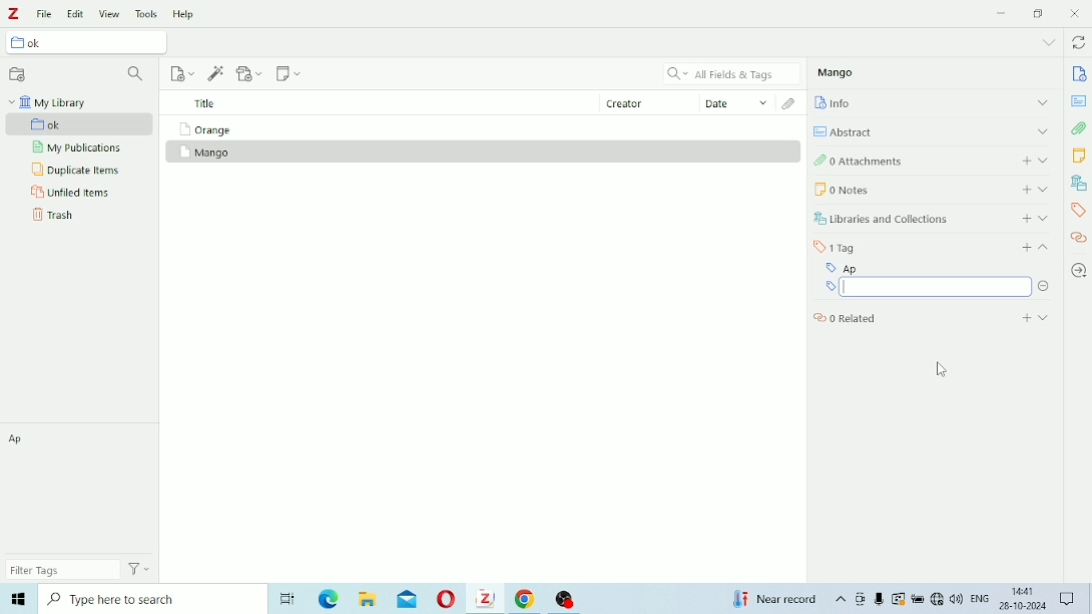 The width and height of the screenshot is (1092, 614). What do you see at coordinates (1076, 13) in the screenshot?
I see `Close` at bounding box center [1076, 13].